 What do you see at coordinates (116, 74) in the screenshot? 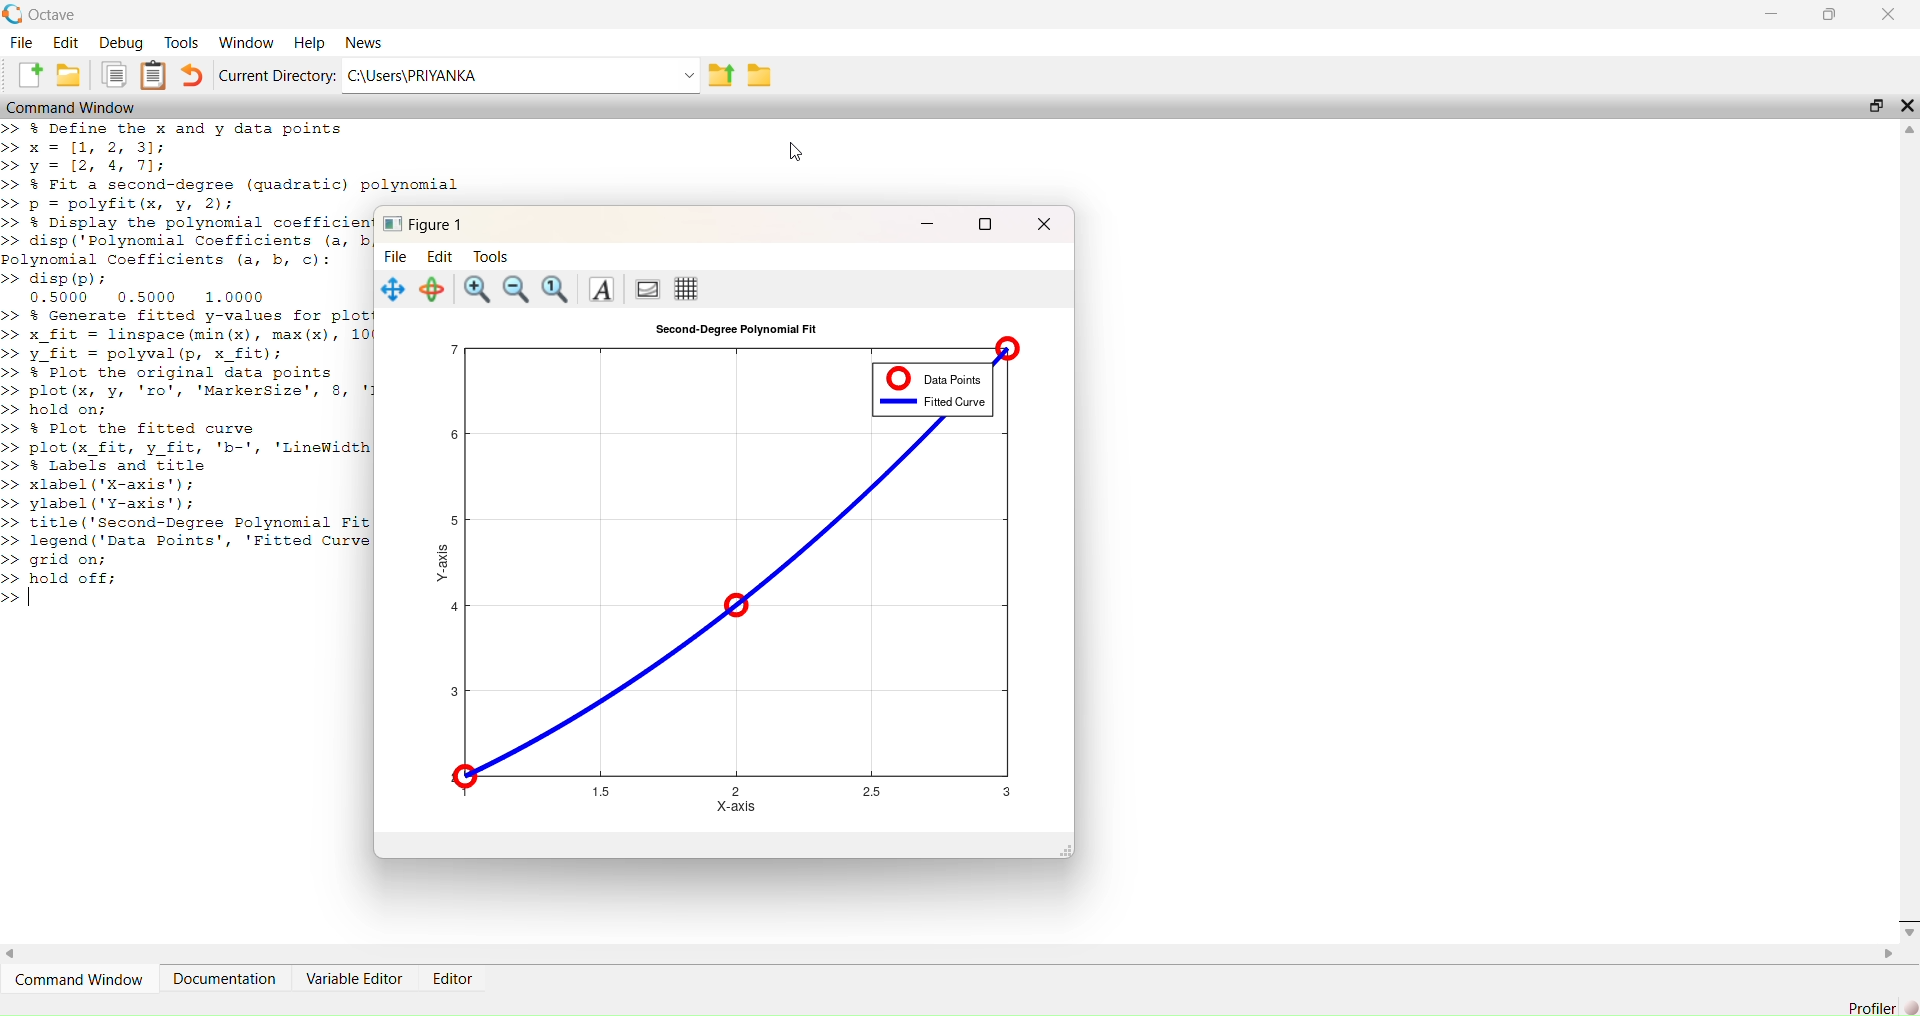
I see `Copy` at bounding box center [116, 74].